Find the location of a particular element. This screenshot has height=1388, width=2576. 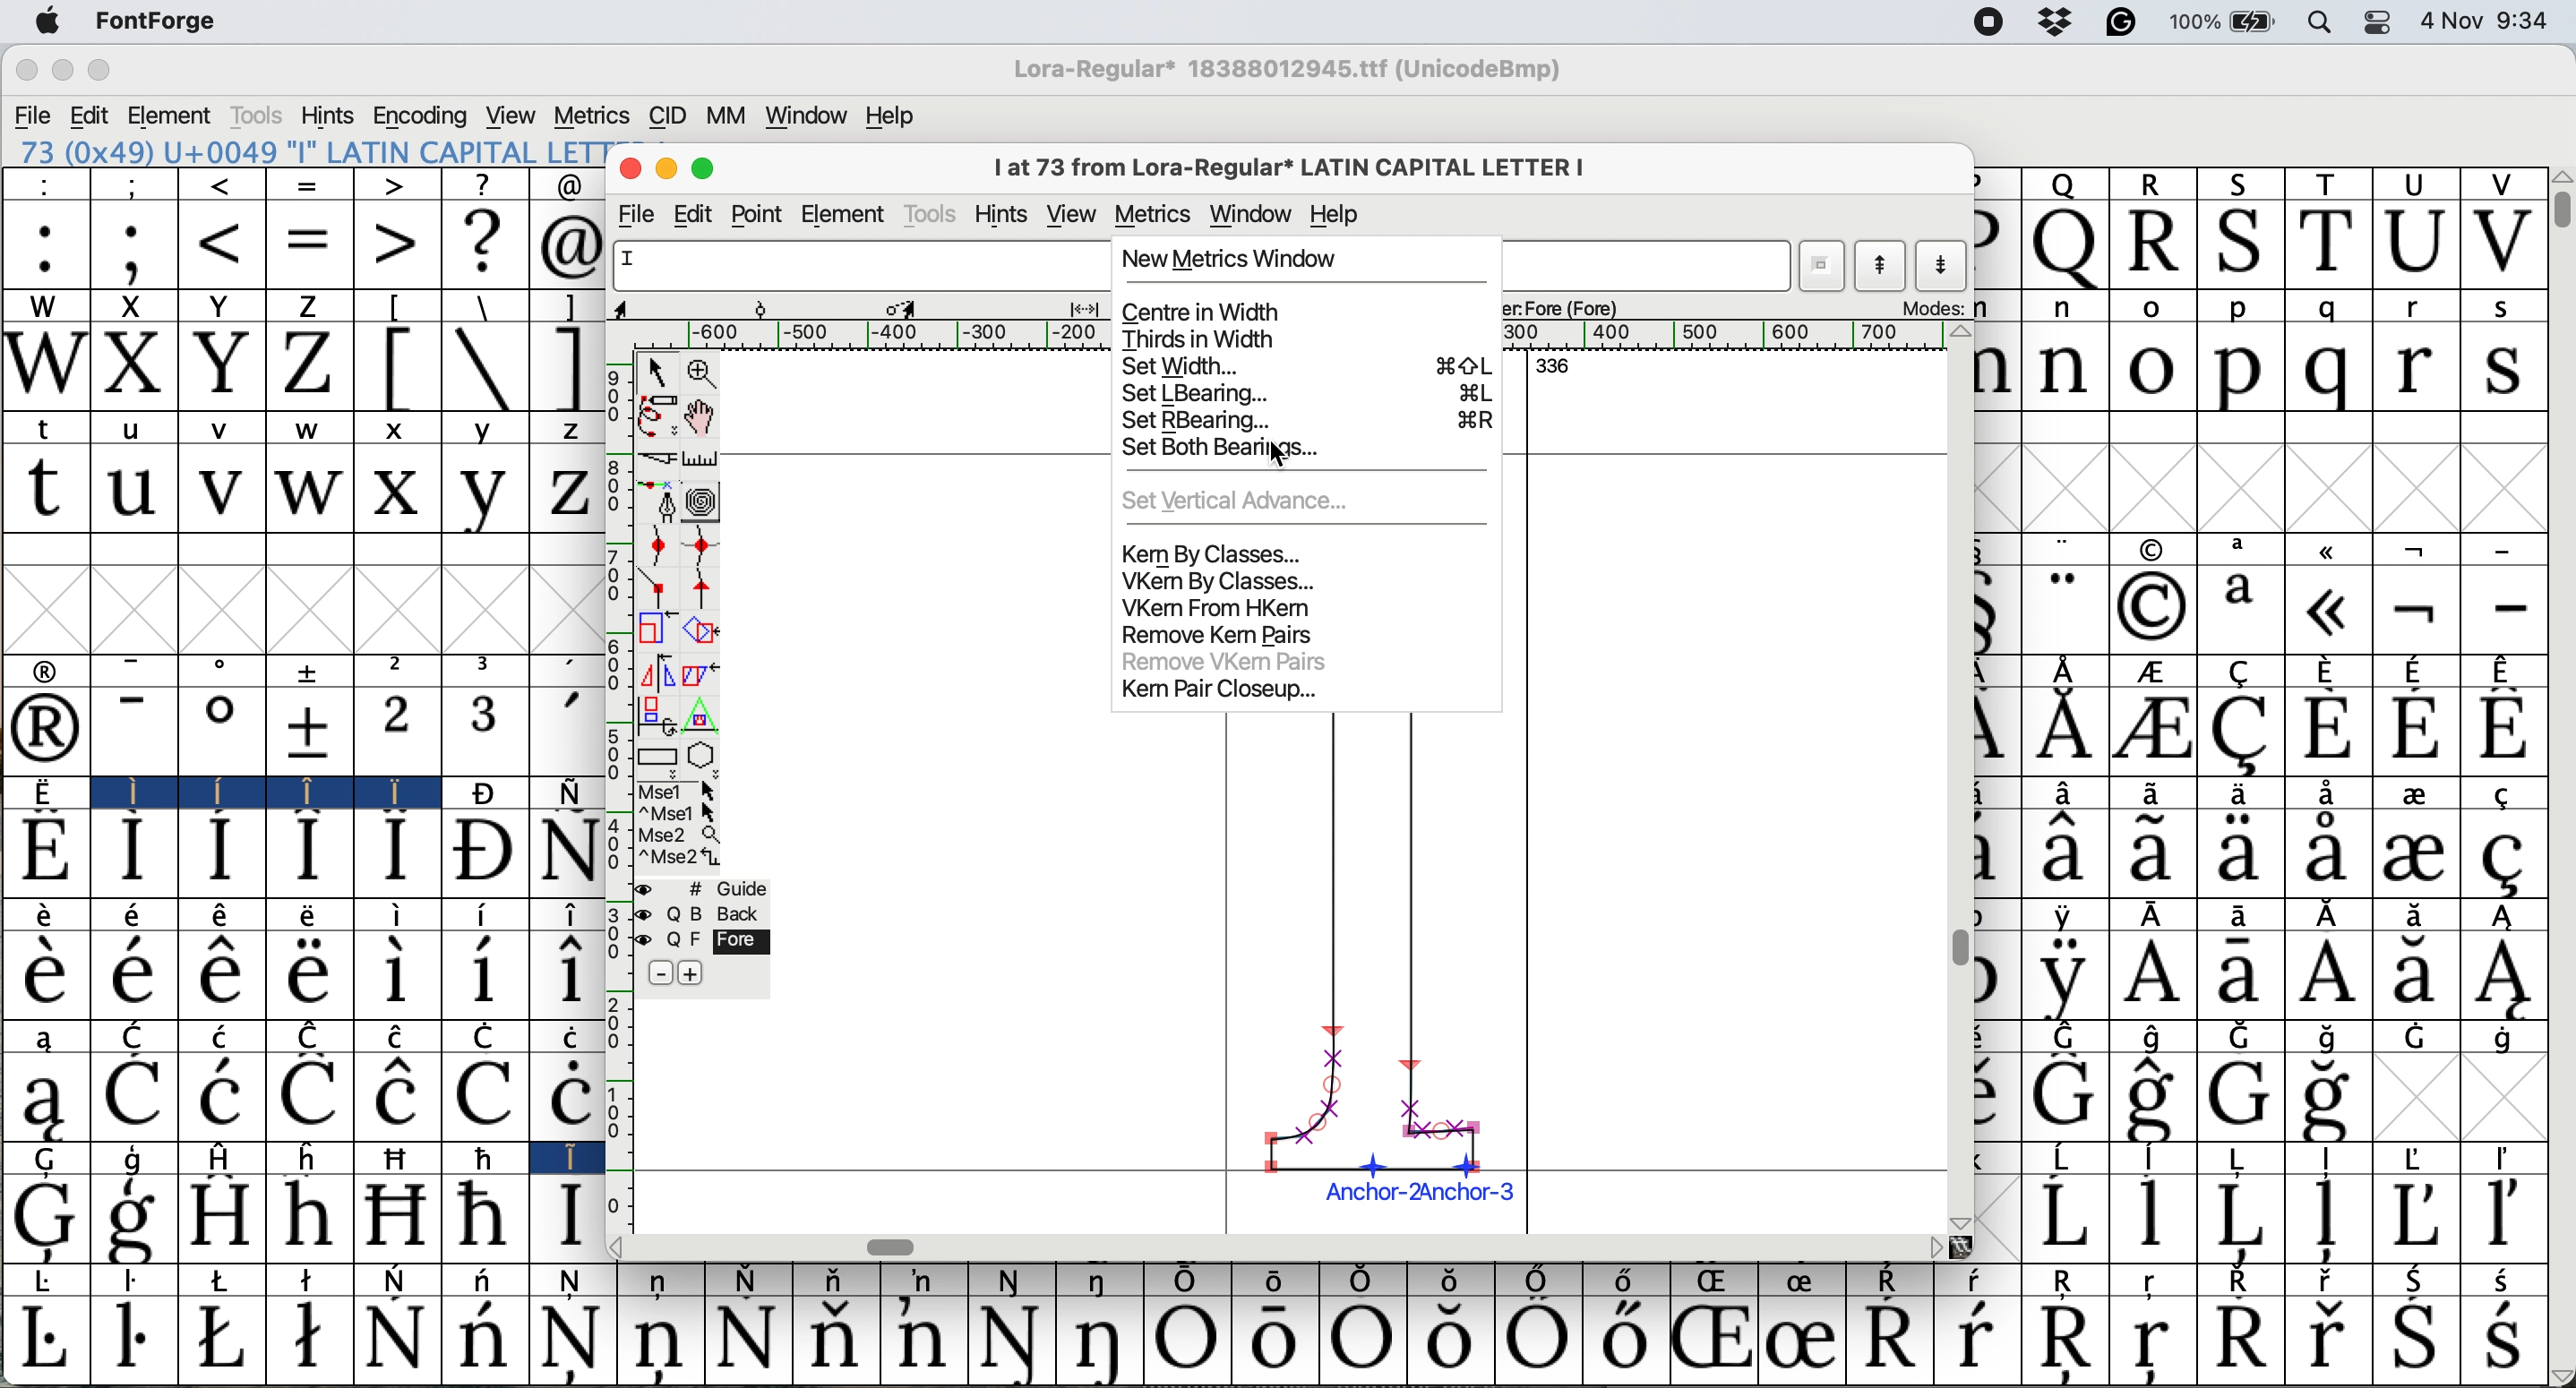

T is located at coordinates (2327, 182).